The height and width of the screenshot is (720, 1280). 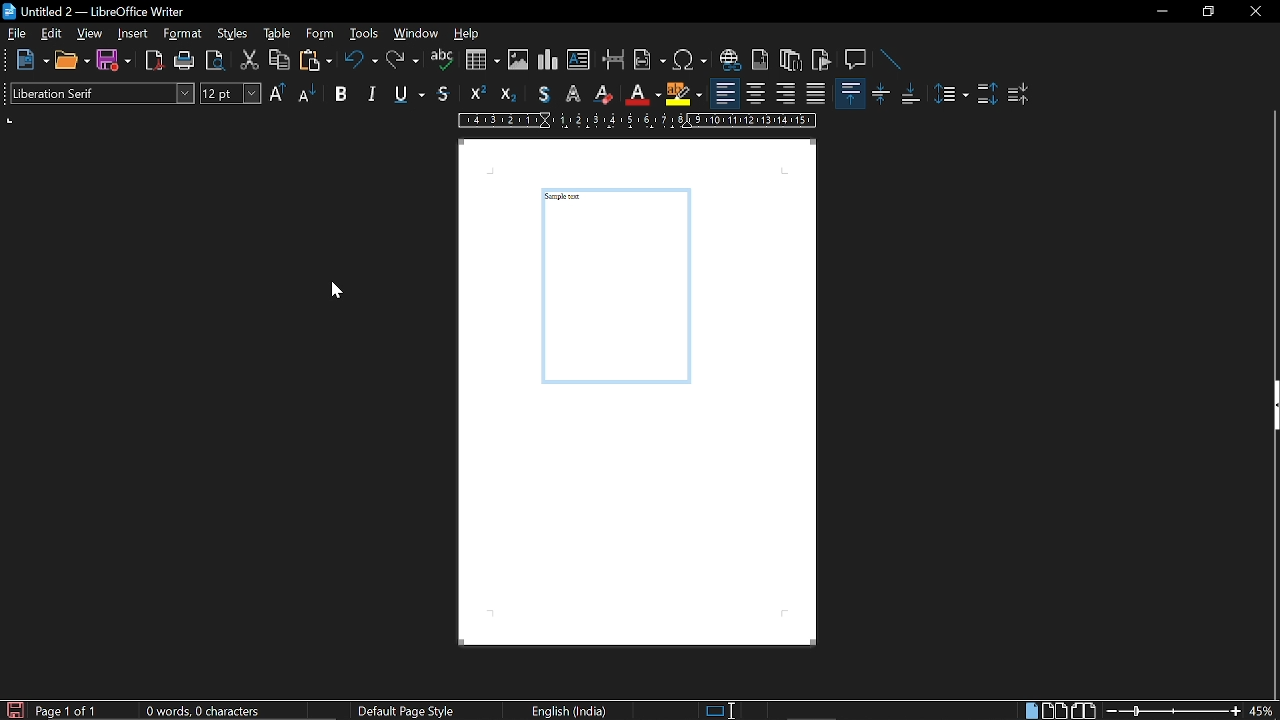 I want to click on Align centre, so click(x=881, y=92).